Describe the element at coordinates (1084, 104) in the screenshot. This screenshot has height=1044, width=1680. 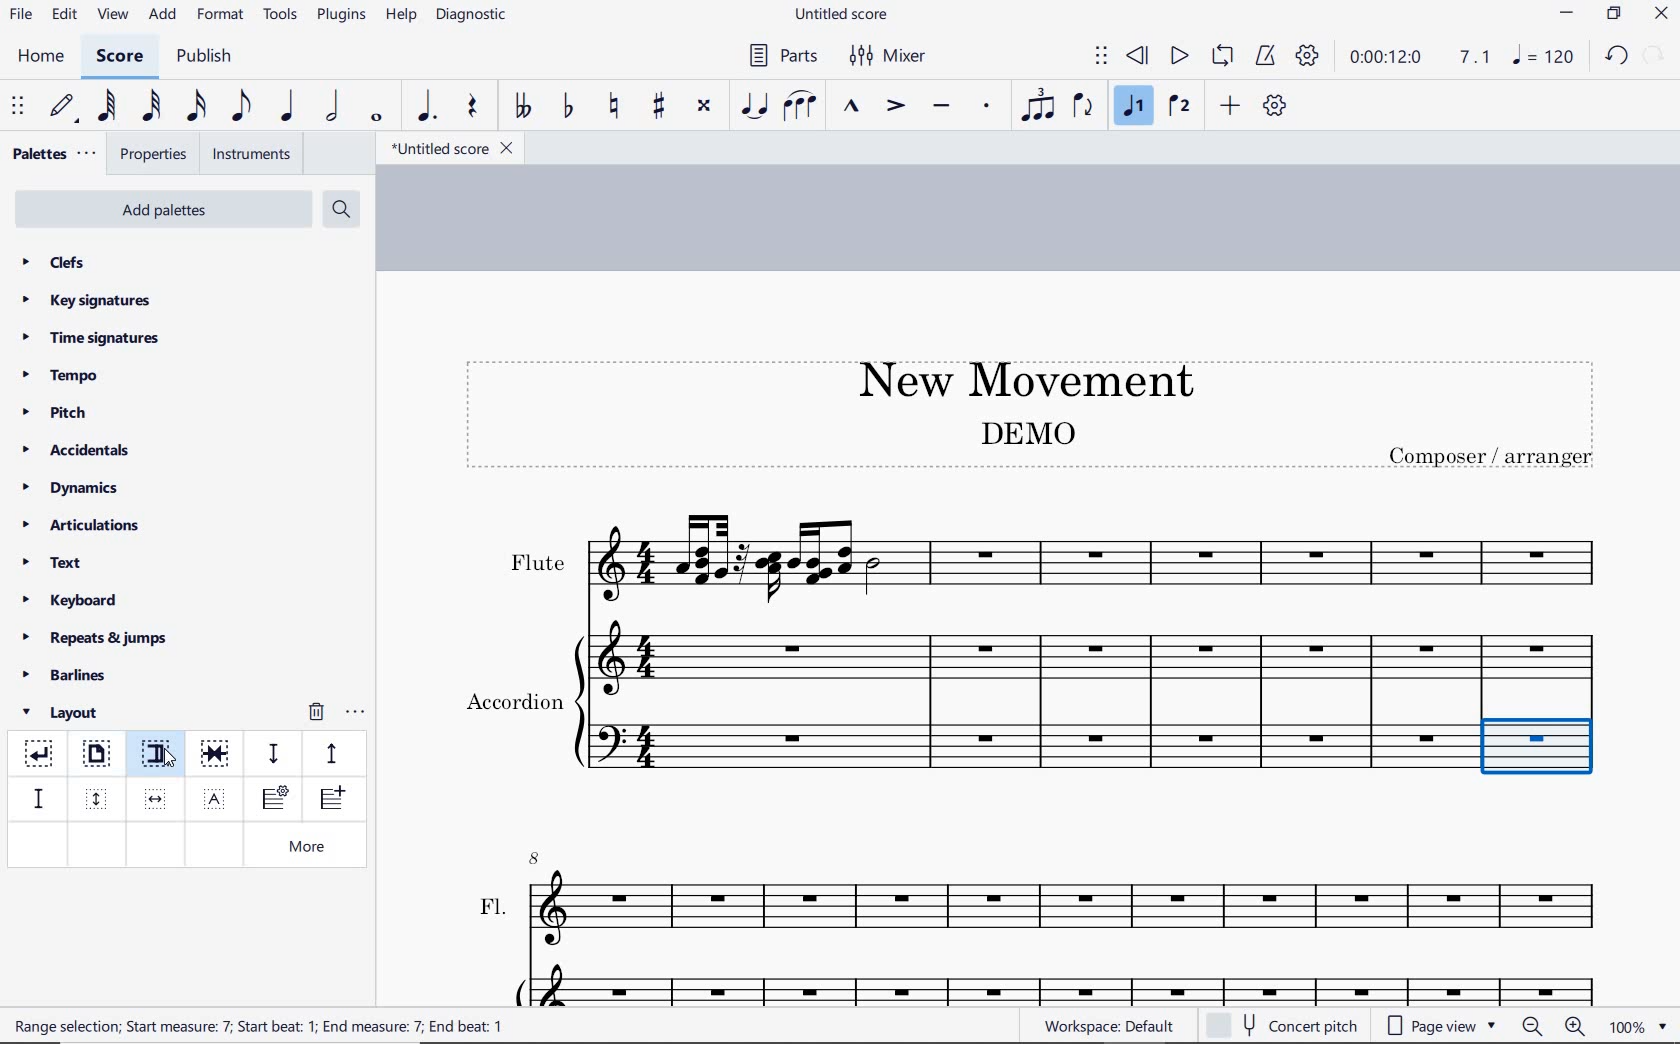
I see `flip direction` at that location.